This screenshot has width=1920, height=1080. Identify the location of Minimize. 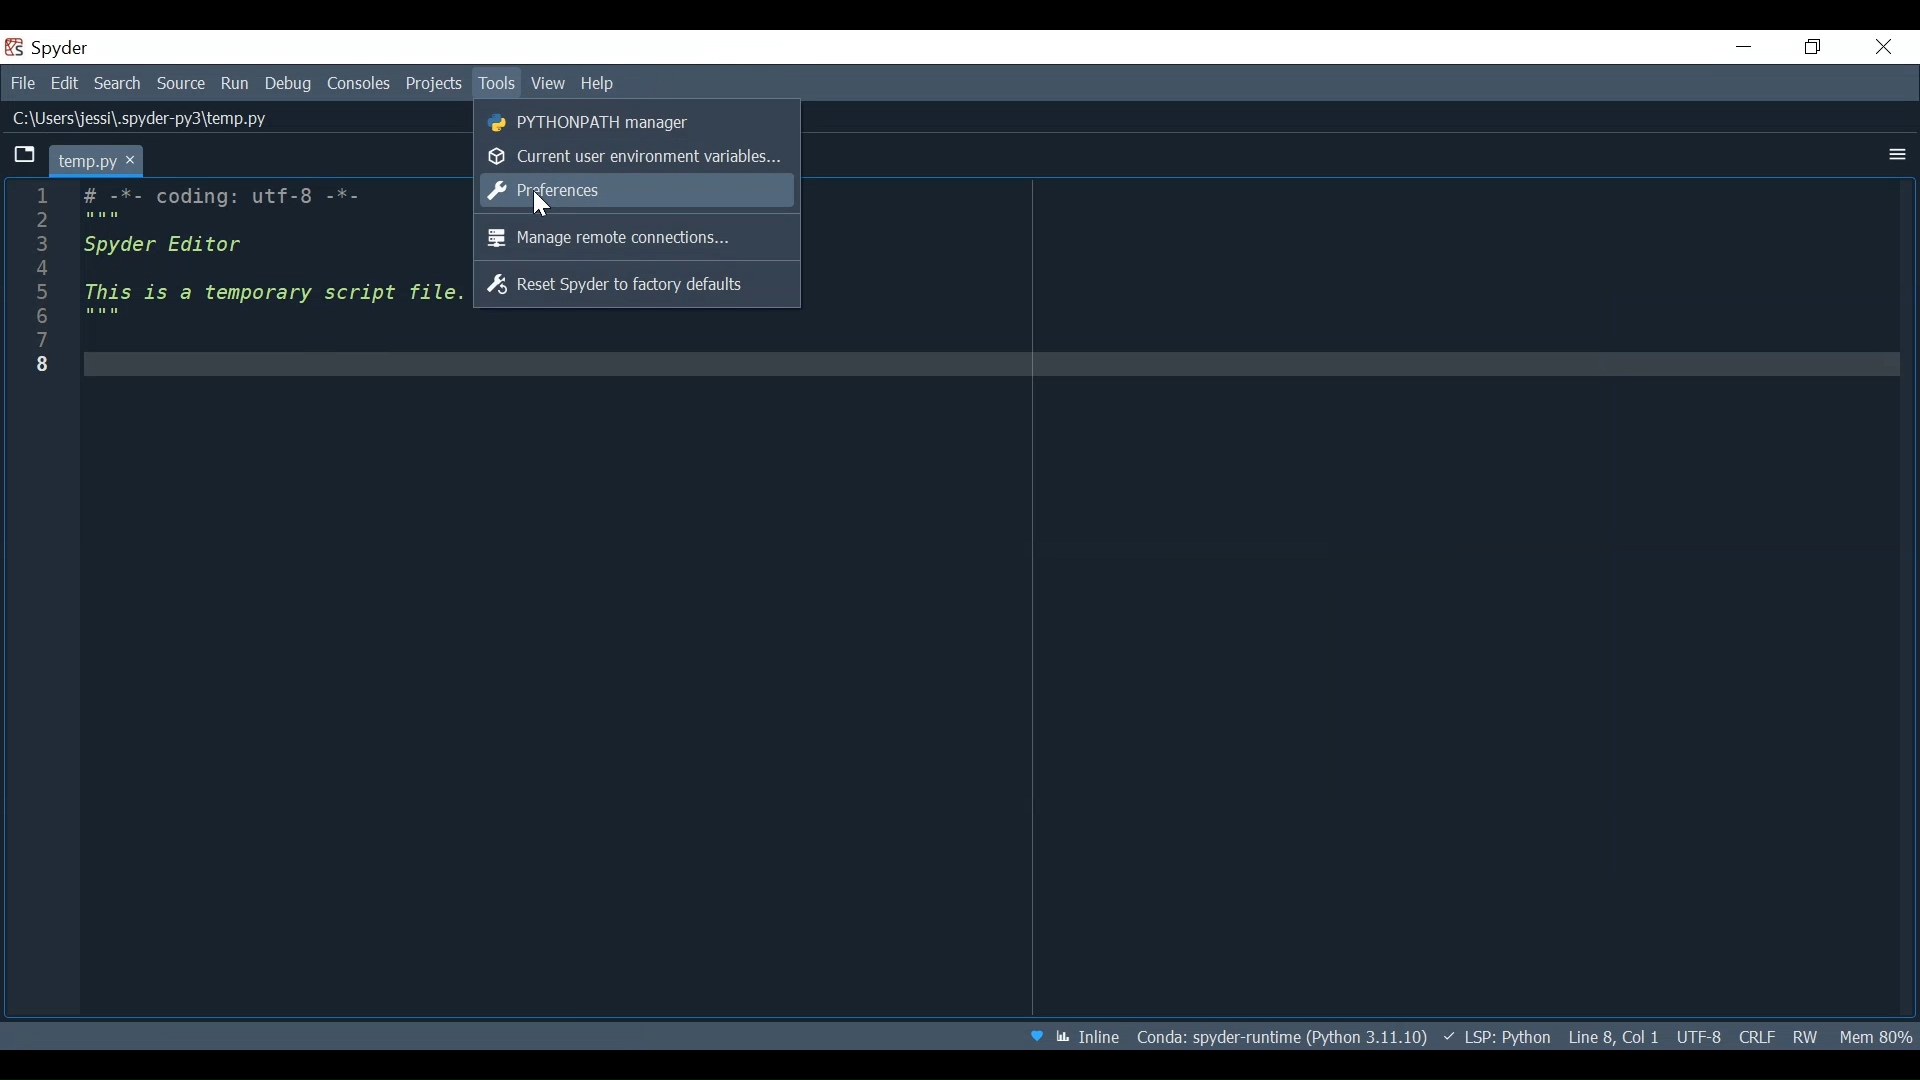
(1745, 46).